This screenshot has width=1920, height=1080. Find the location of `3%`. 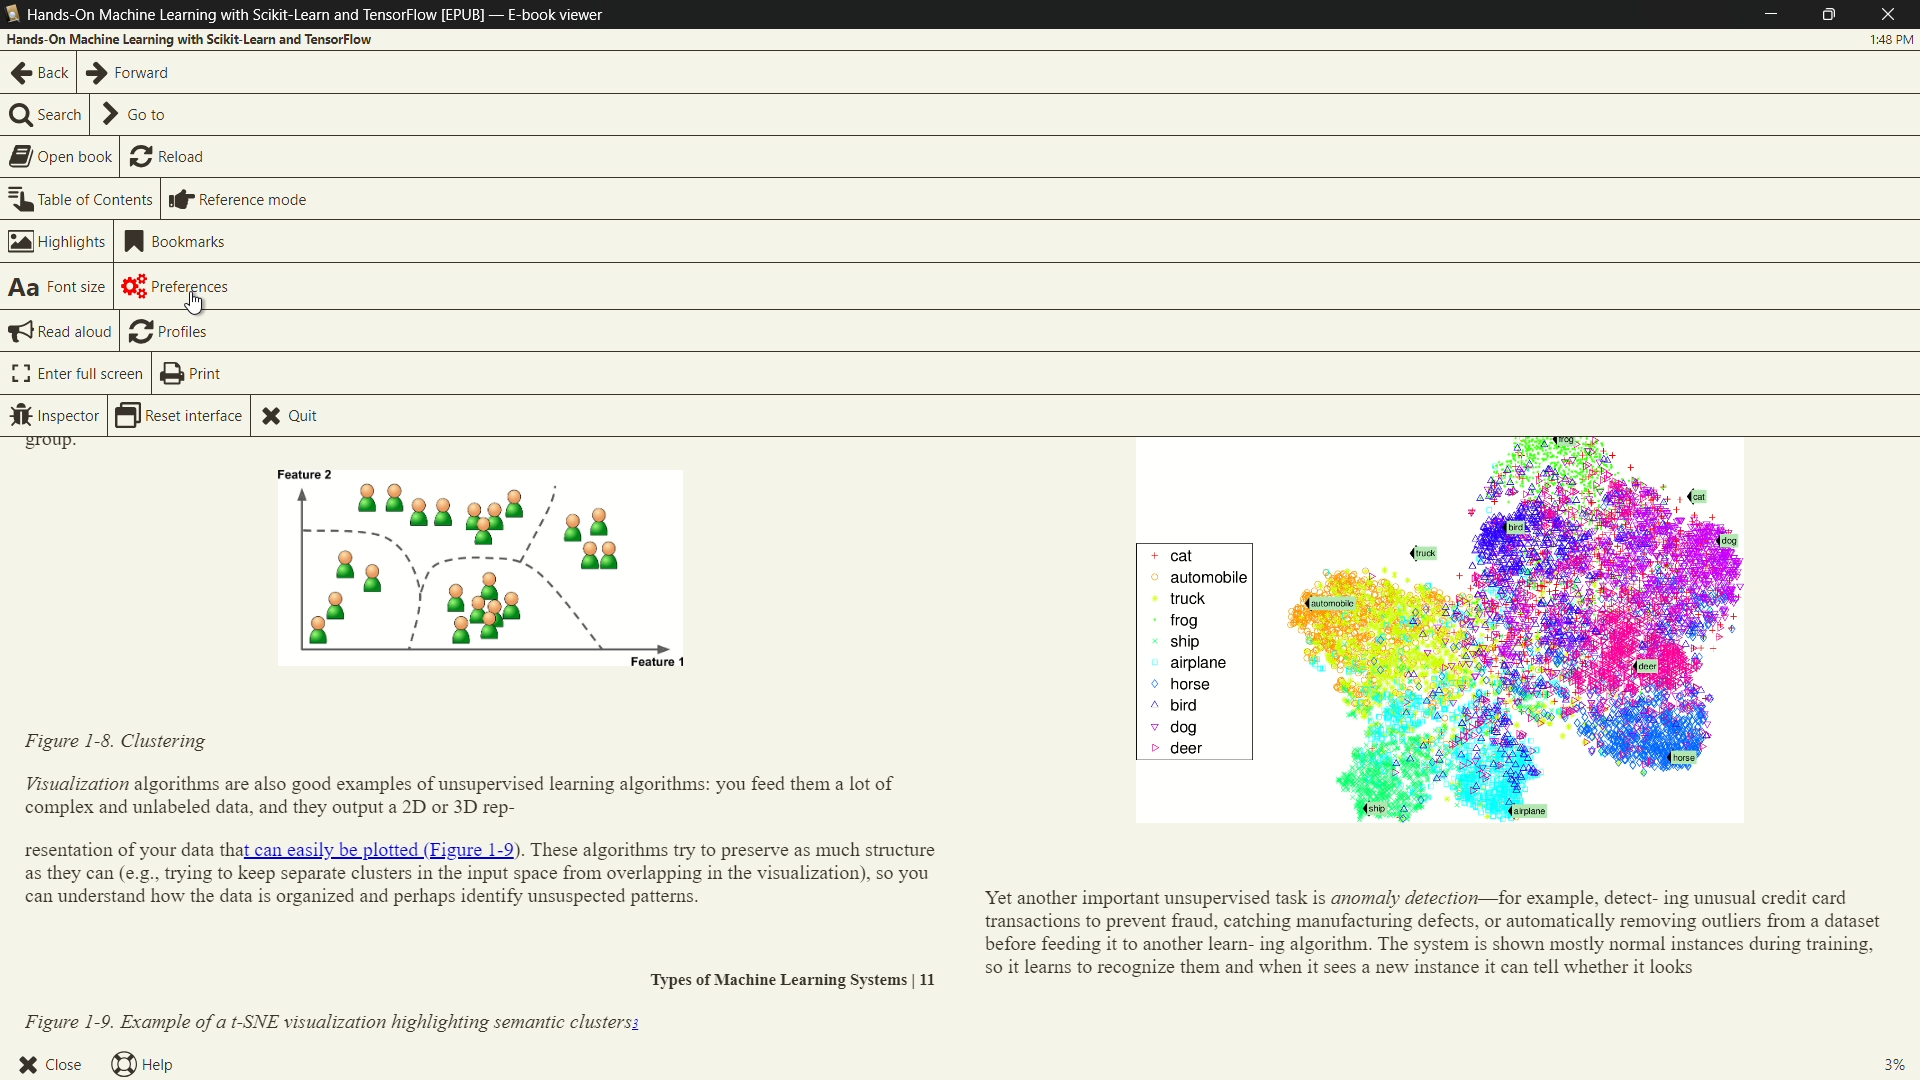

3% is located at coordinates (1901, 1063).